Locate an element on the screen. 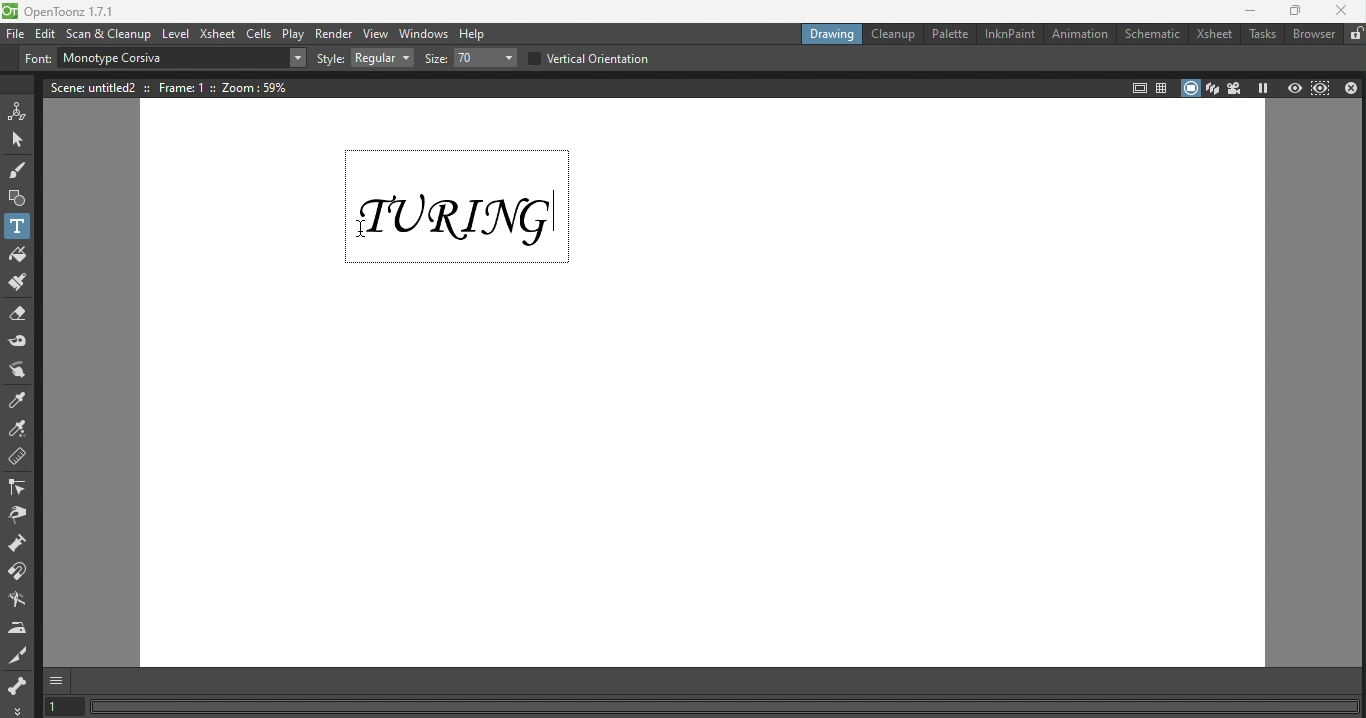 The width and height of the screenshot is (1366, 718). Freeze is located at coordinates (1261, 87).